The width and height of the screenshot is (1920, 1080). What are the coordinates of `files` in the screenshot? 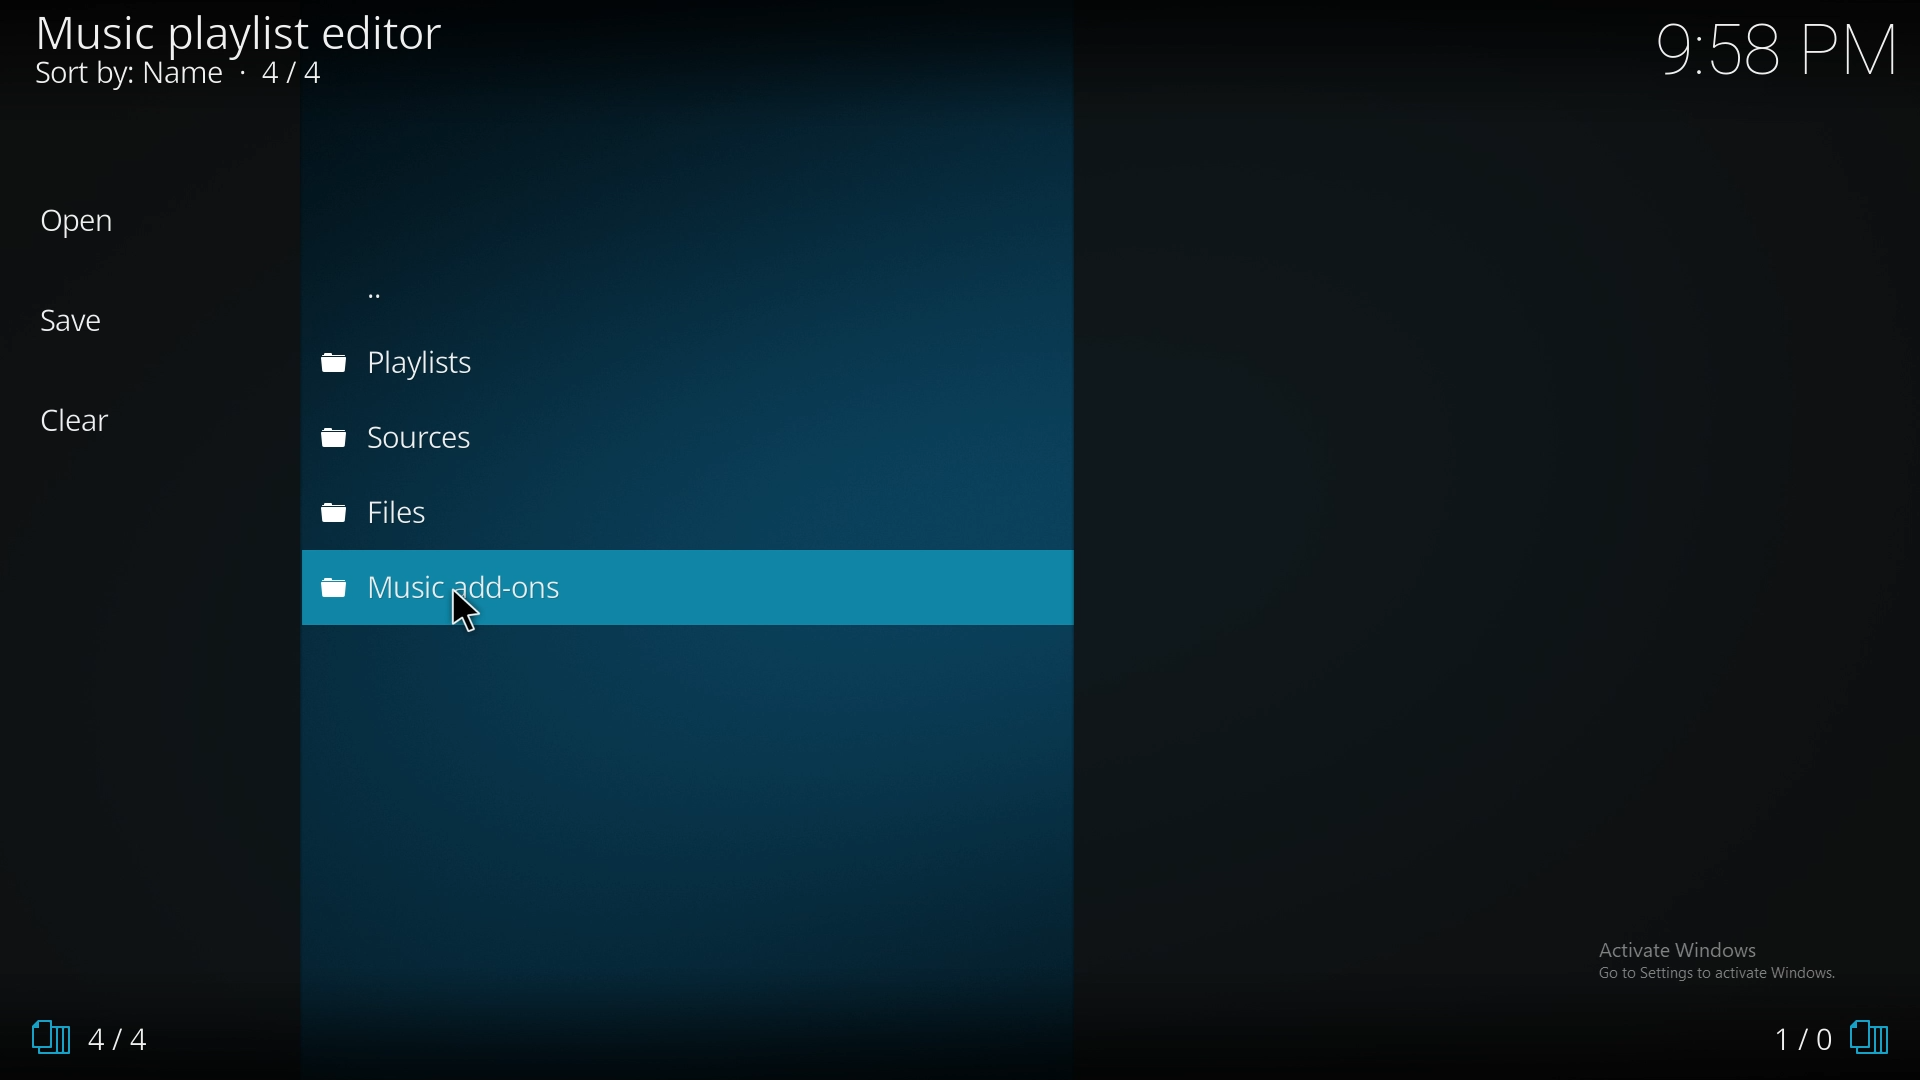 It's located at (512, 510).